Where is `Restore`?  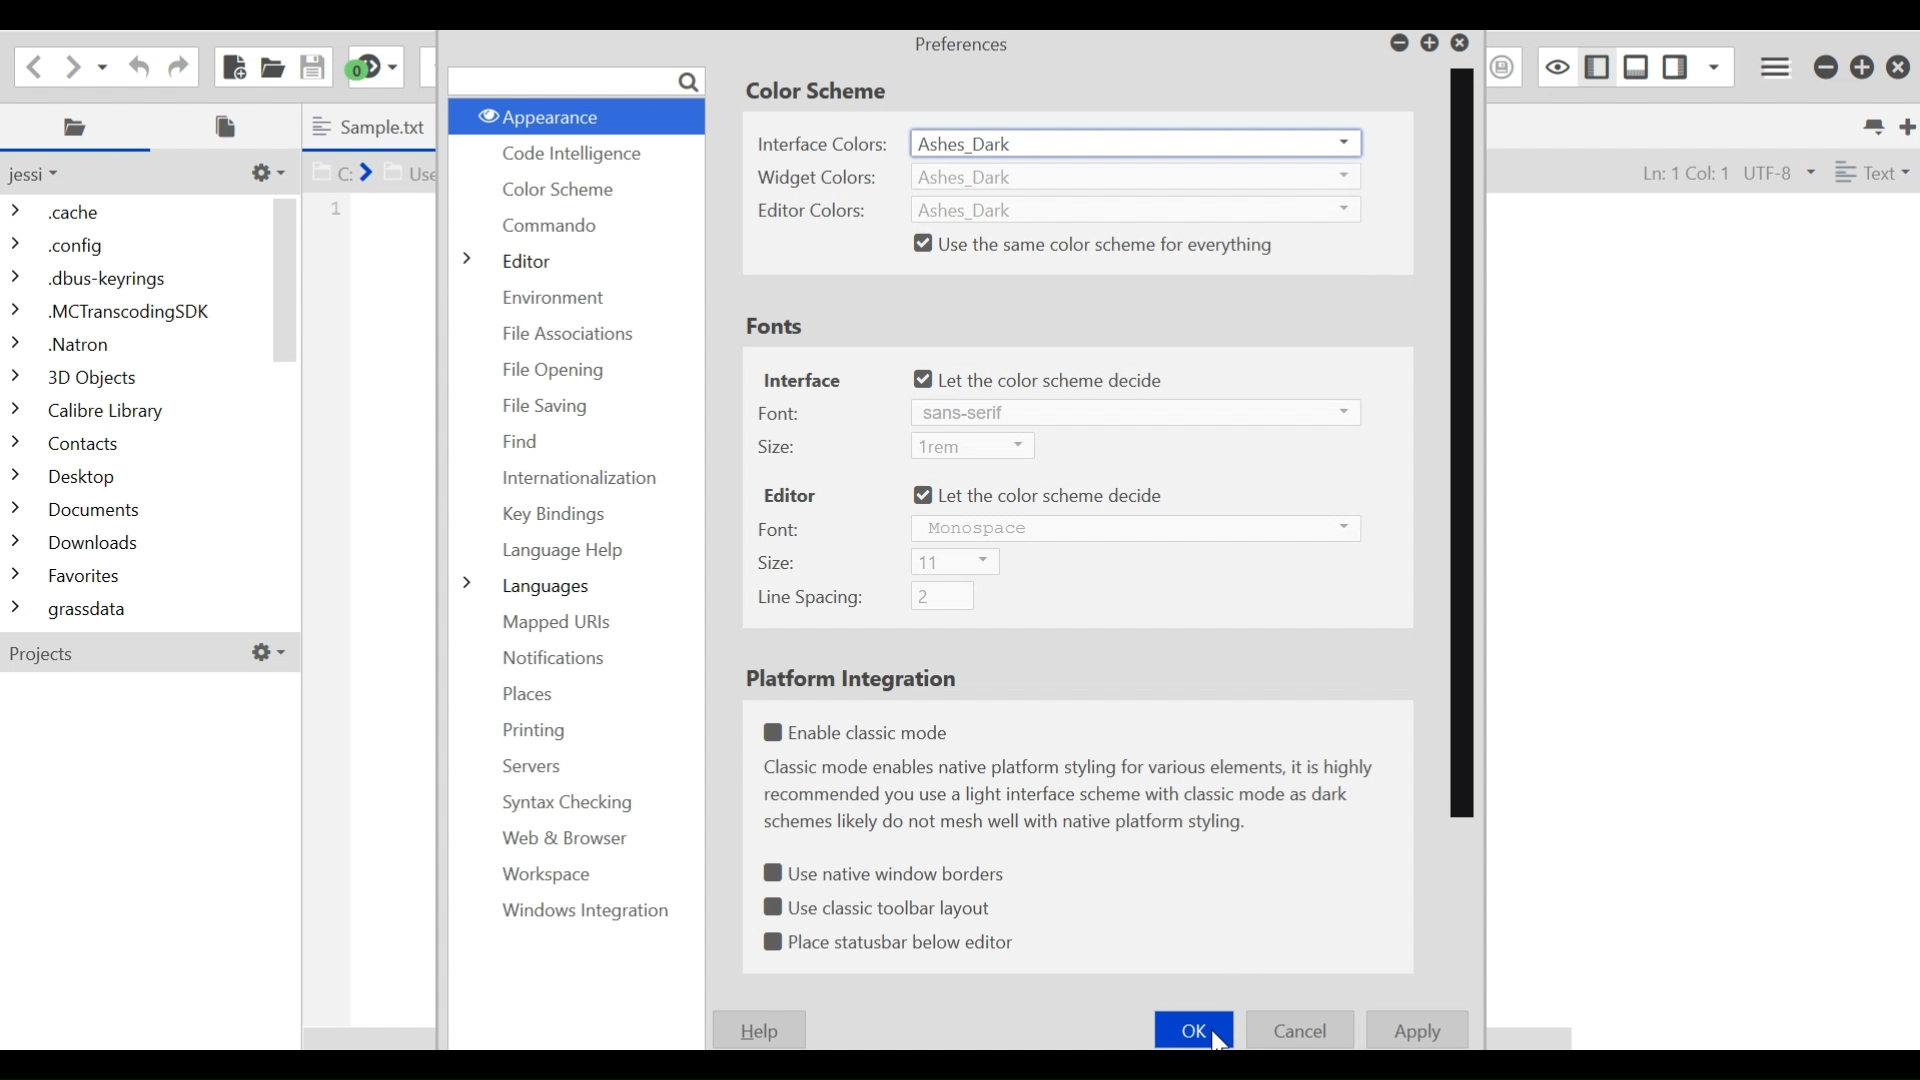
Restore is located at coordinates (1863, 67).